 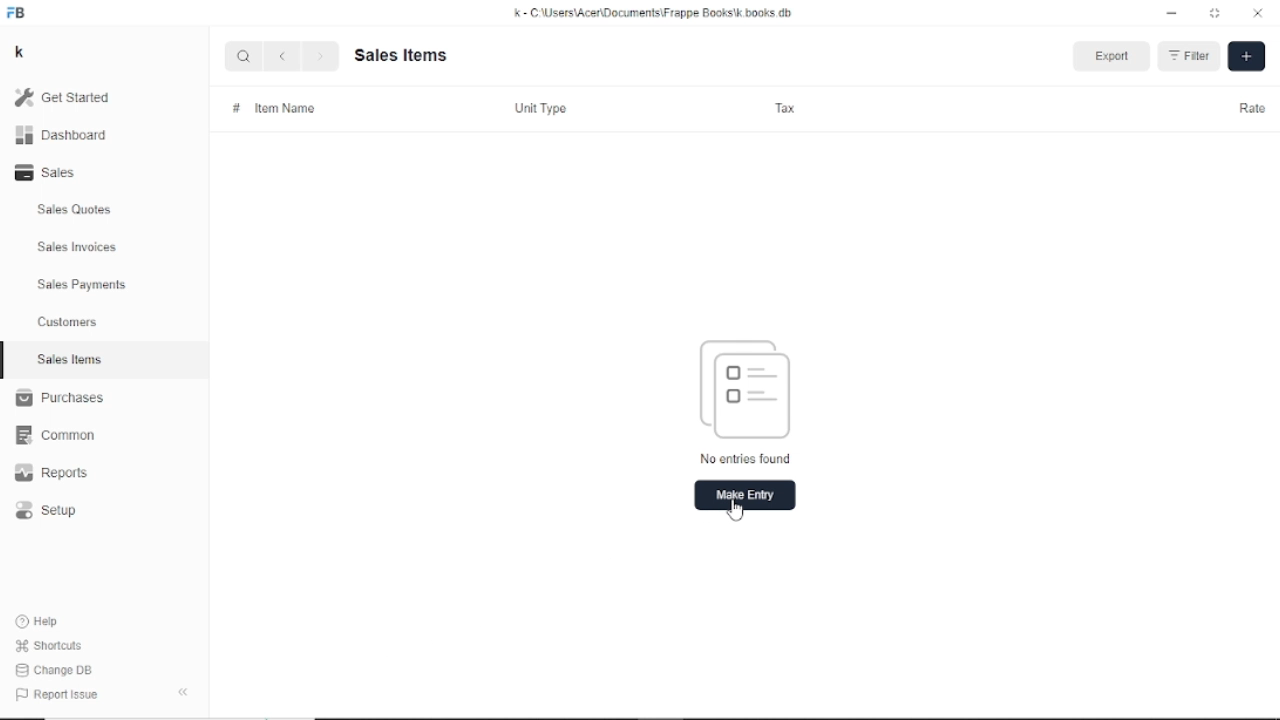 I want to click on Search, so click(x=244, y=56).